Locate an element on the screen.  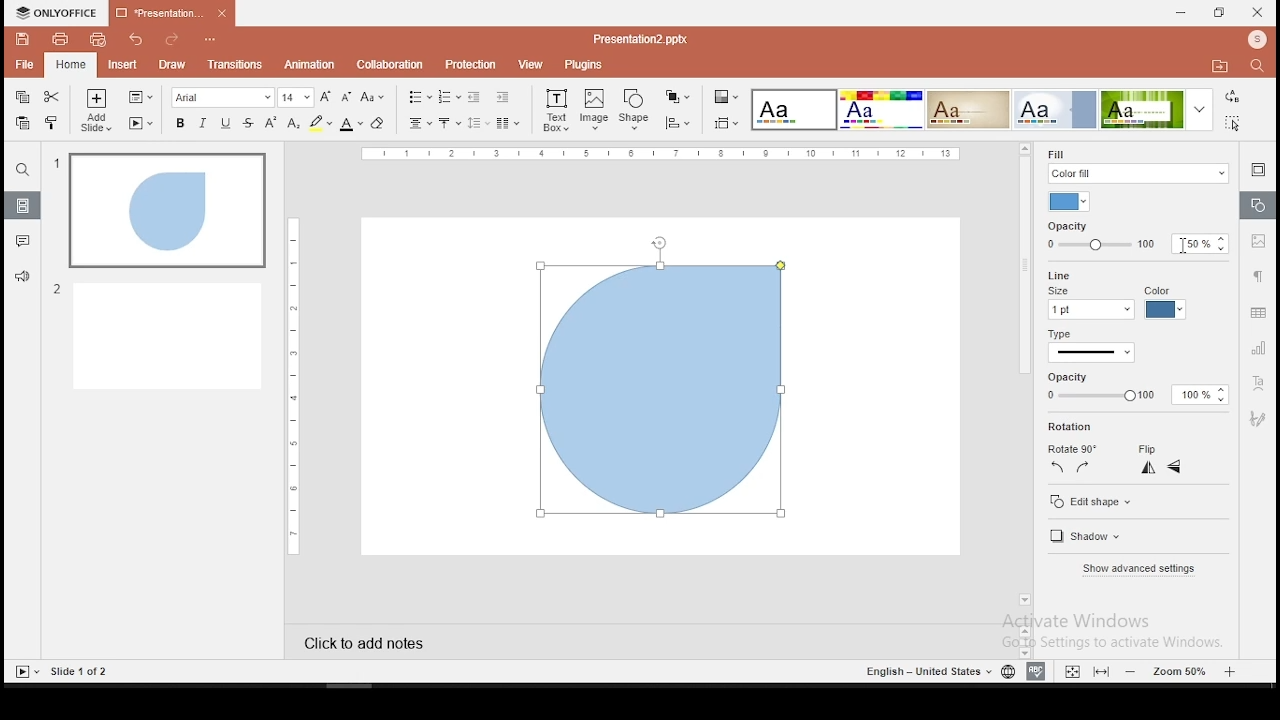
paste is located at coordinates (24, 122).